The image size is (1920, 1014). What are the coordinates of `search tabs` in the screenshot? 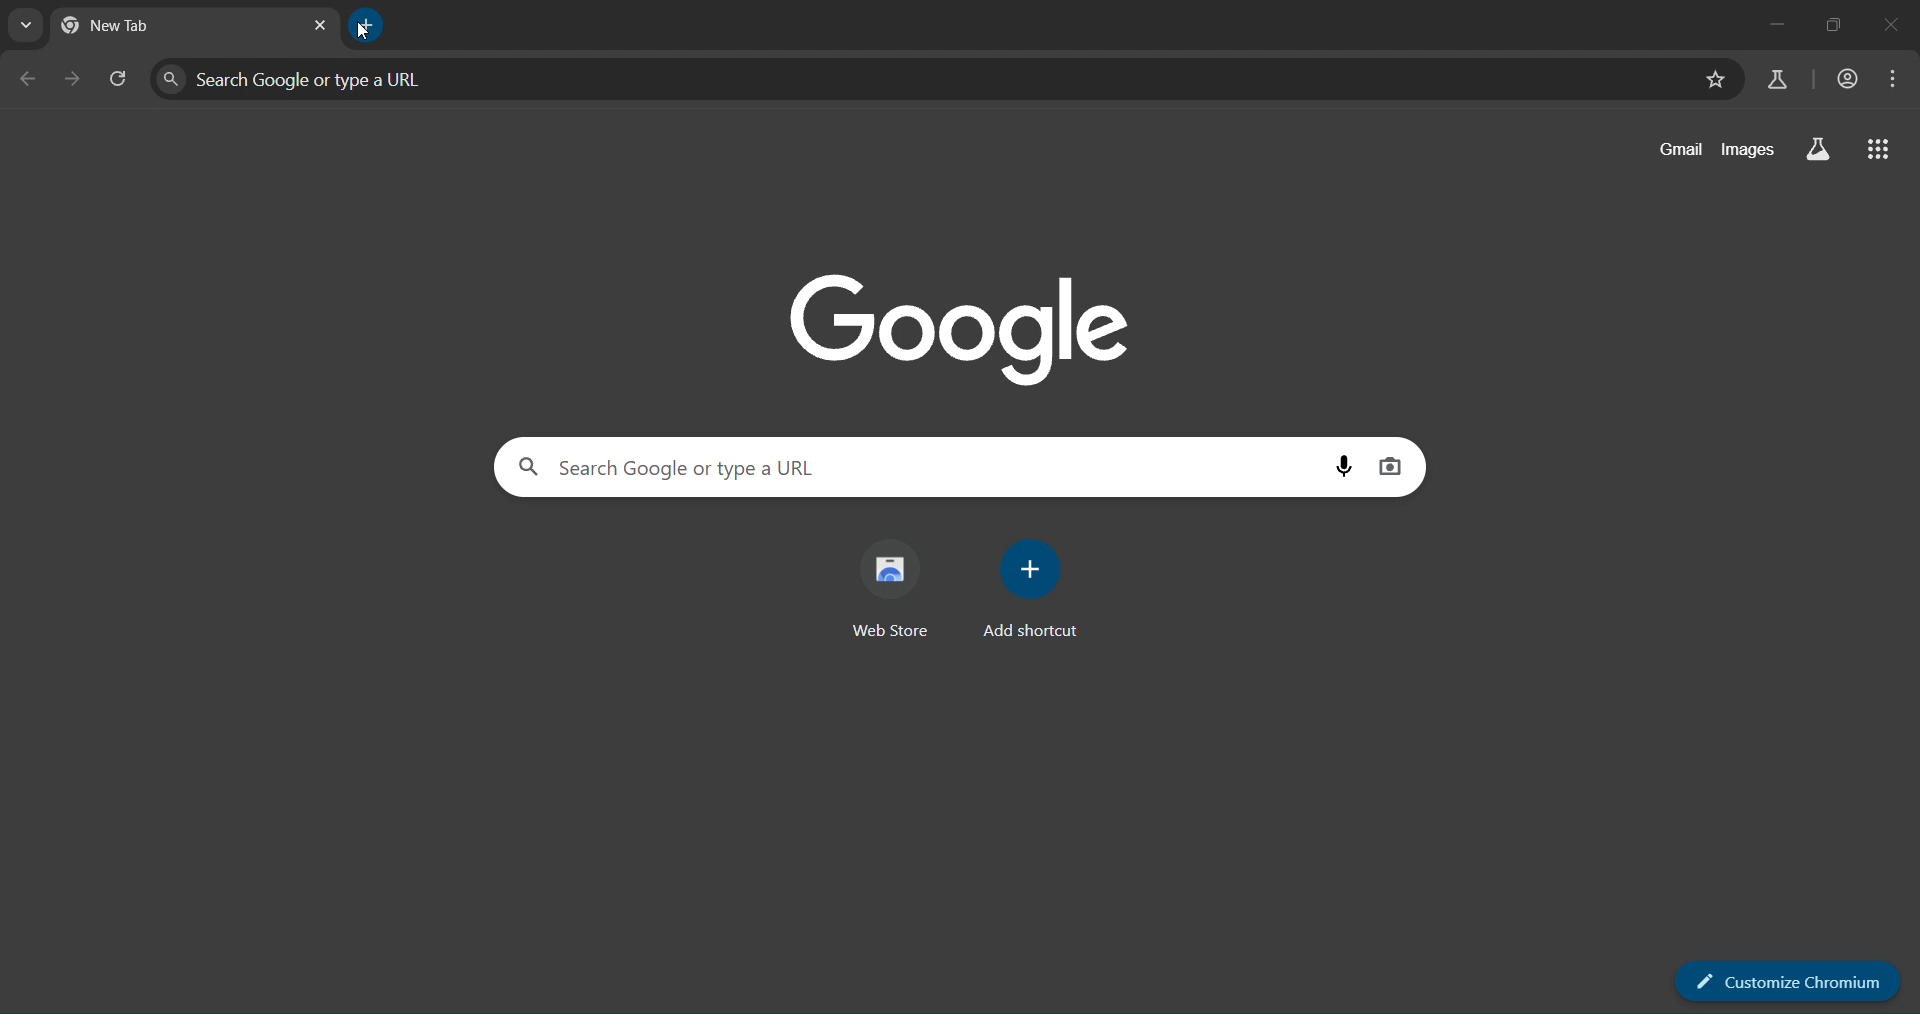 It's located at (25, 26).